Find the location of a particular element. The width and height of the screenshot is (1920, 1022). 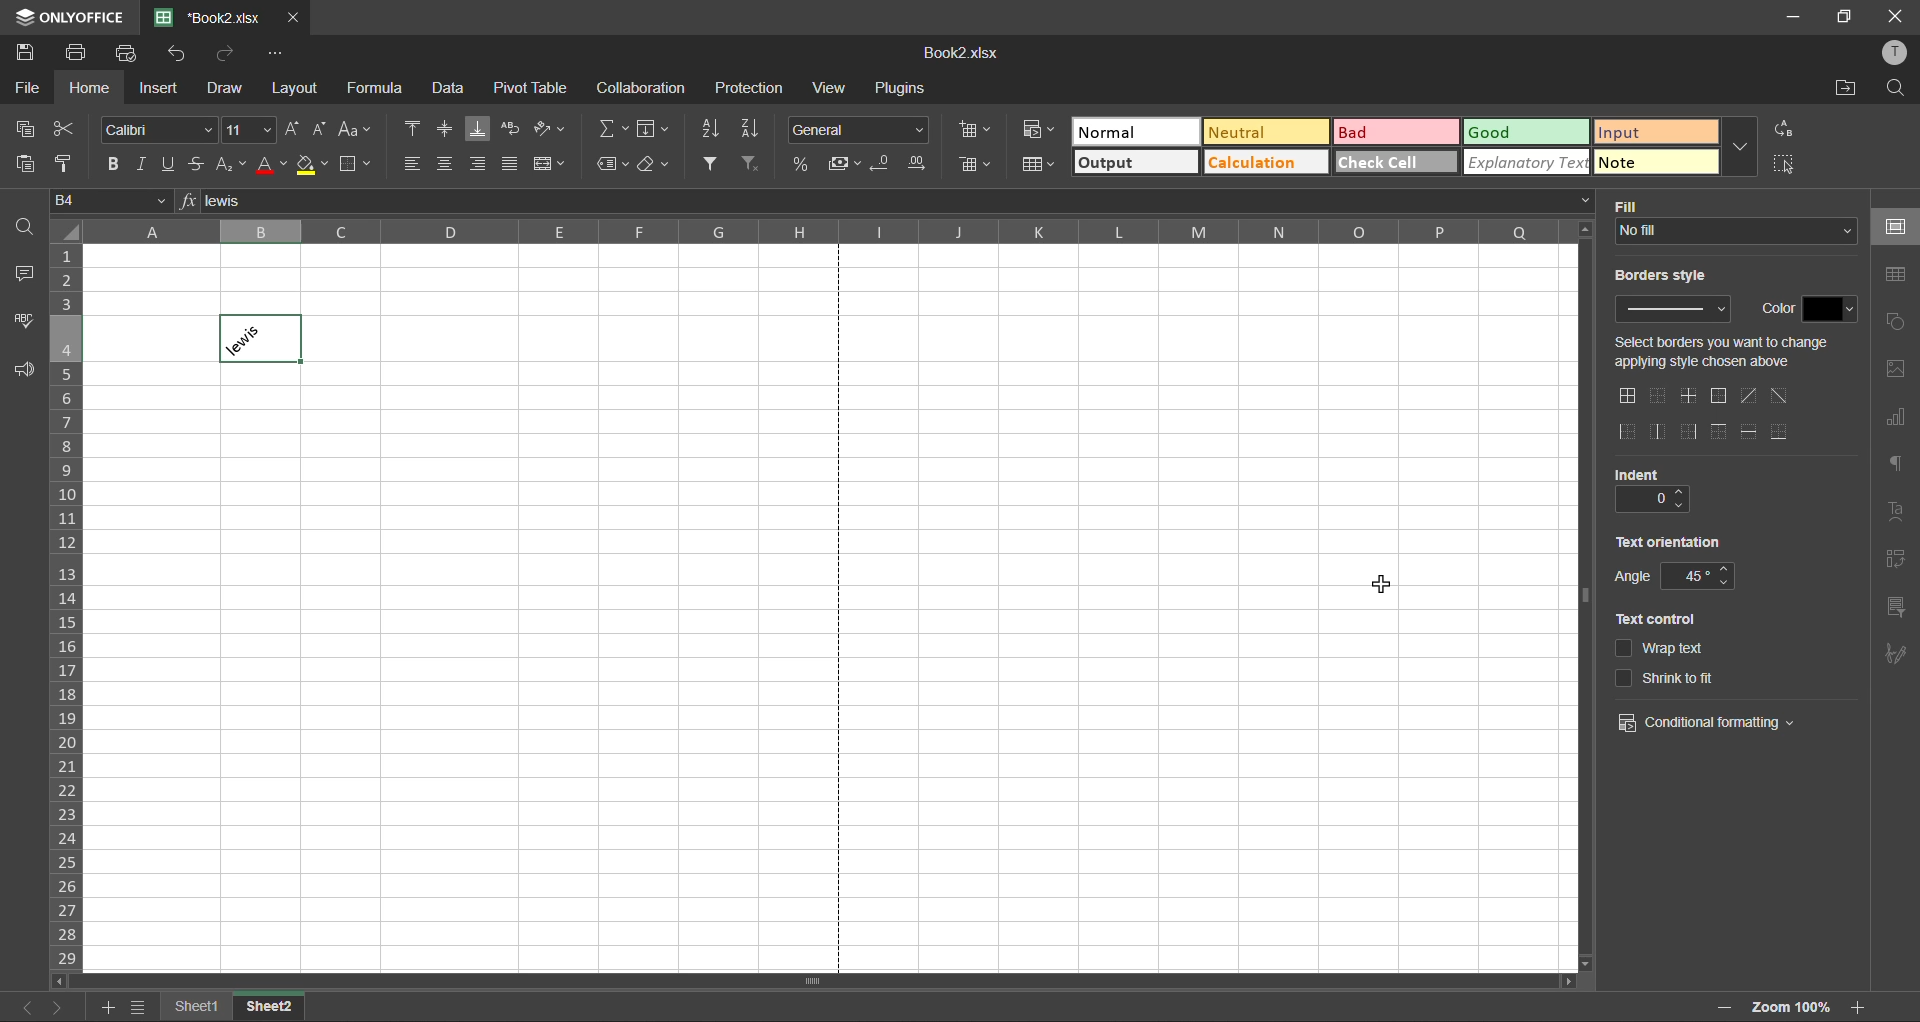

increment size is located at coordinates (292, 131).